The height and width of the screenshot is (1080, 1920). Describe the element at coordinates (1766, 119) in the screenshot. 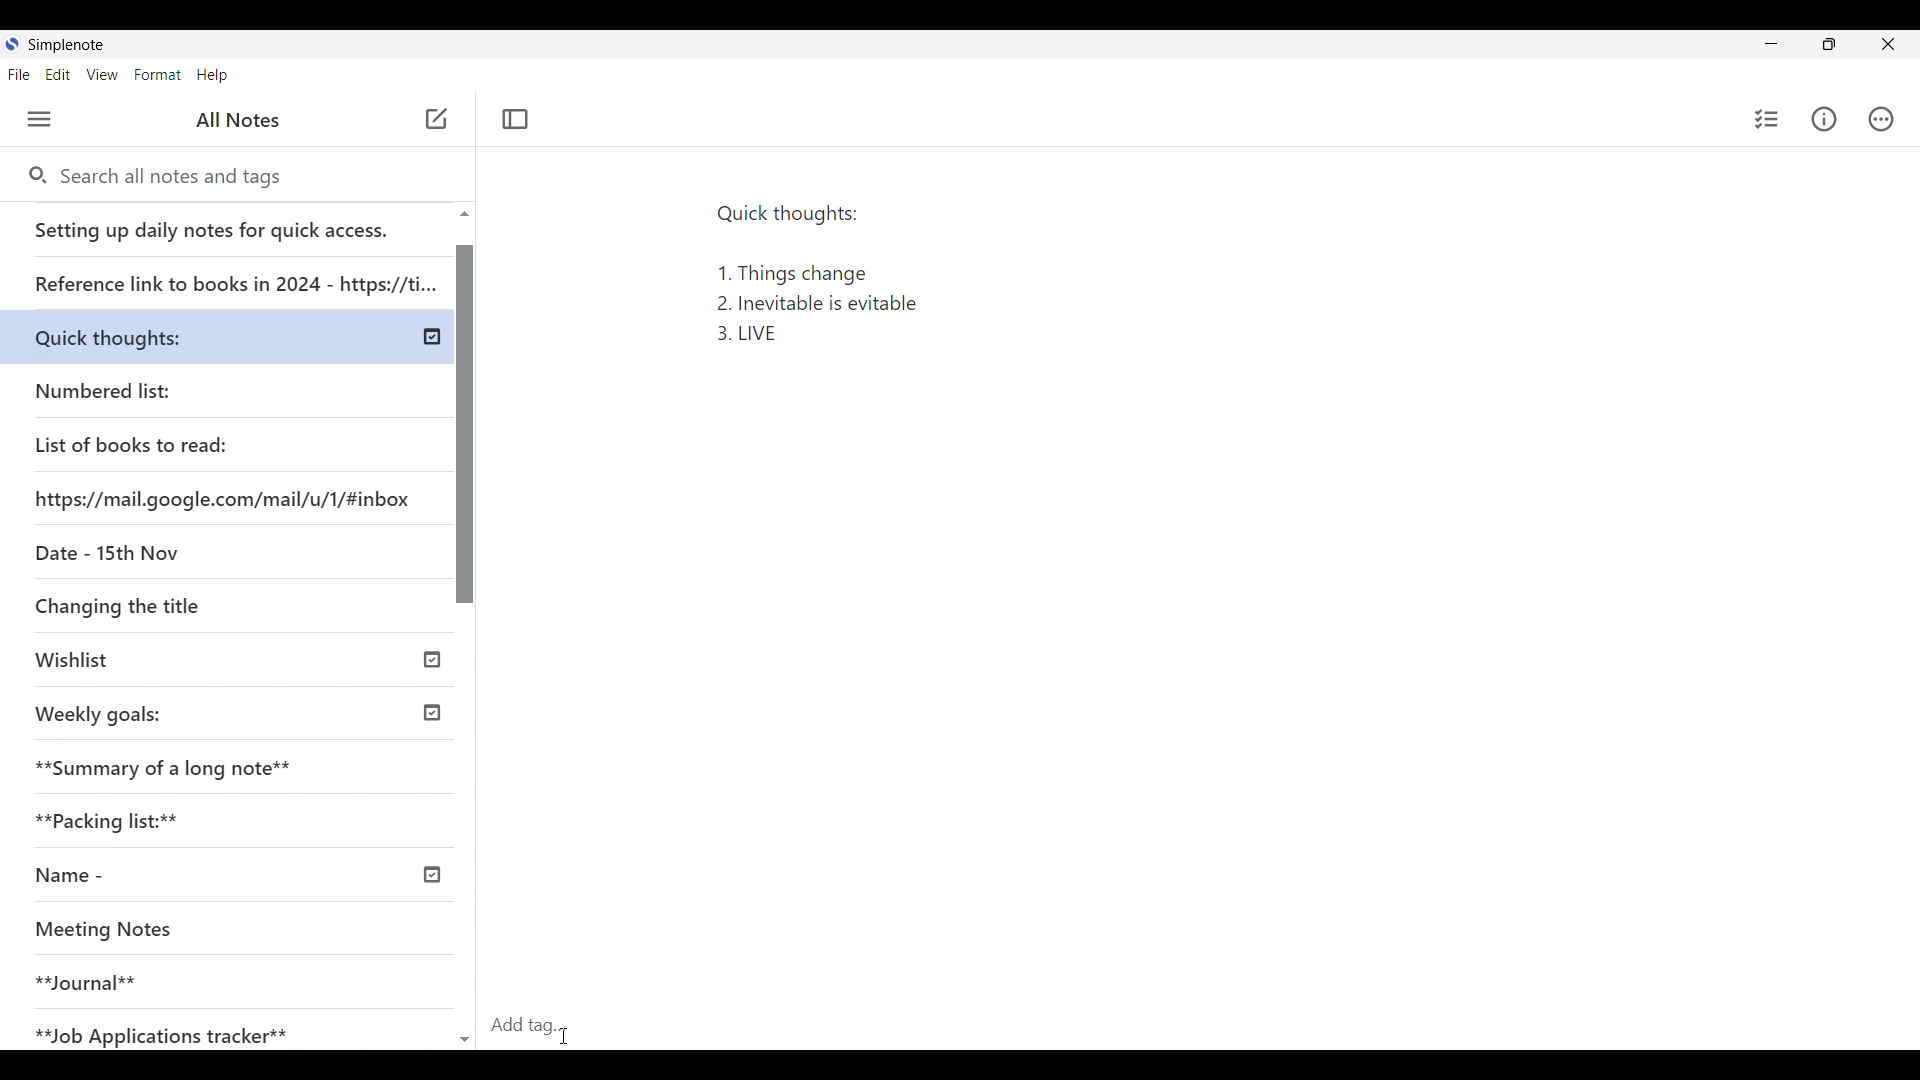

I see `Insert checklist` at that location.